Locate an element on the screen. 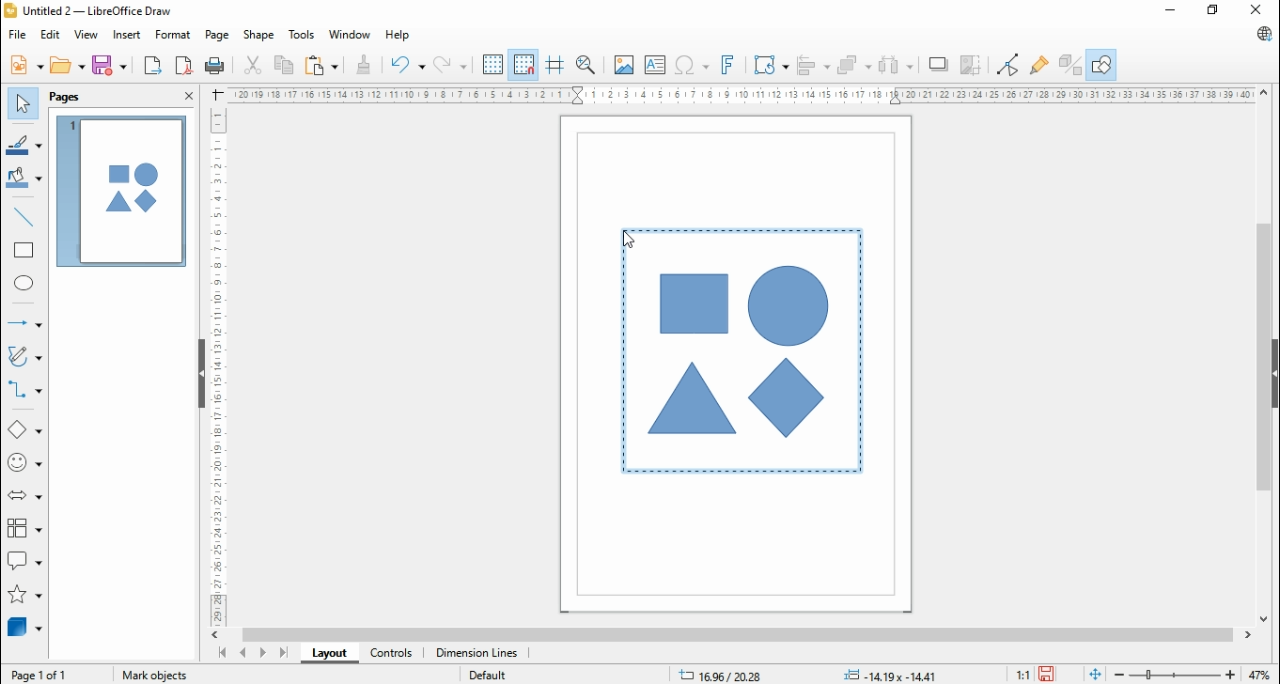 The image size is (1280, 684). next page is located at coordinates (262, 653).